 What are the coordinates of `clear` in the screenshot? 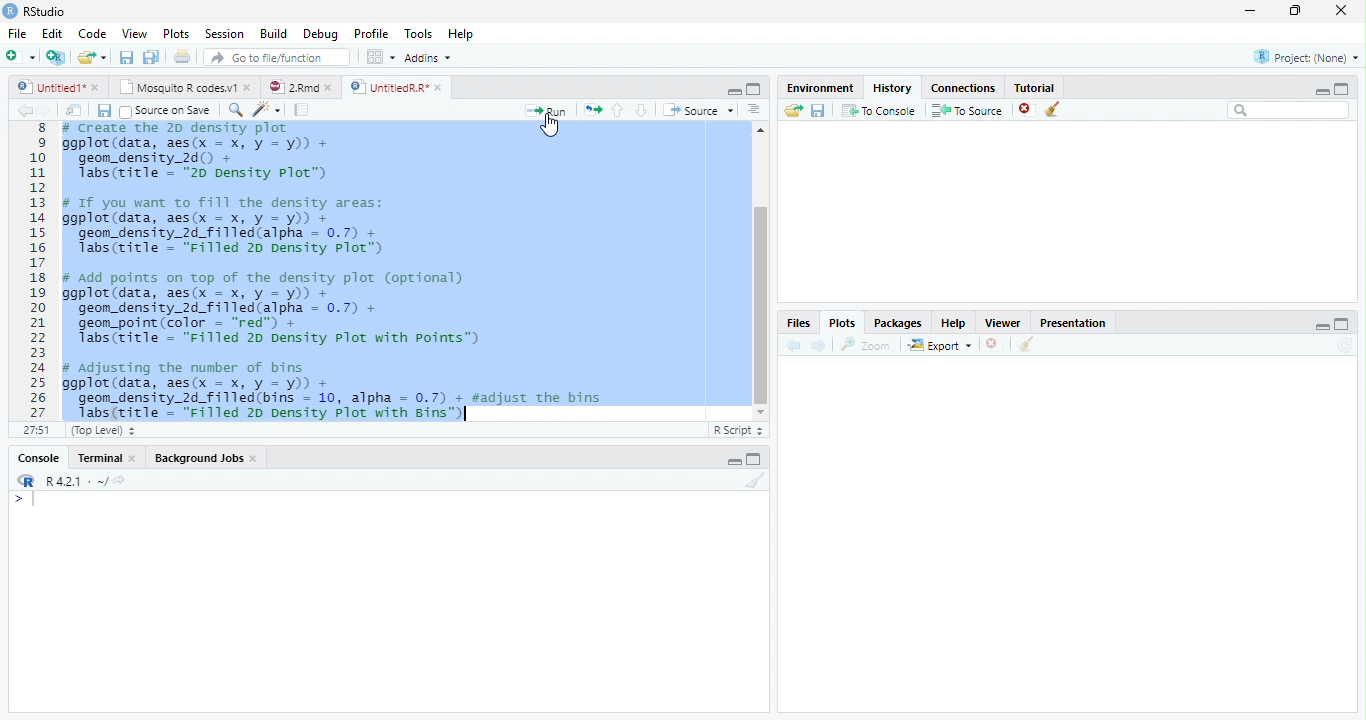 It's located at (1053, 110).